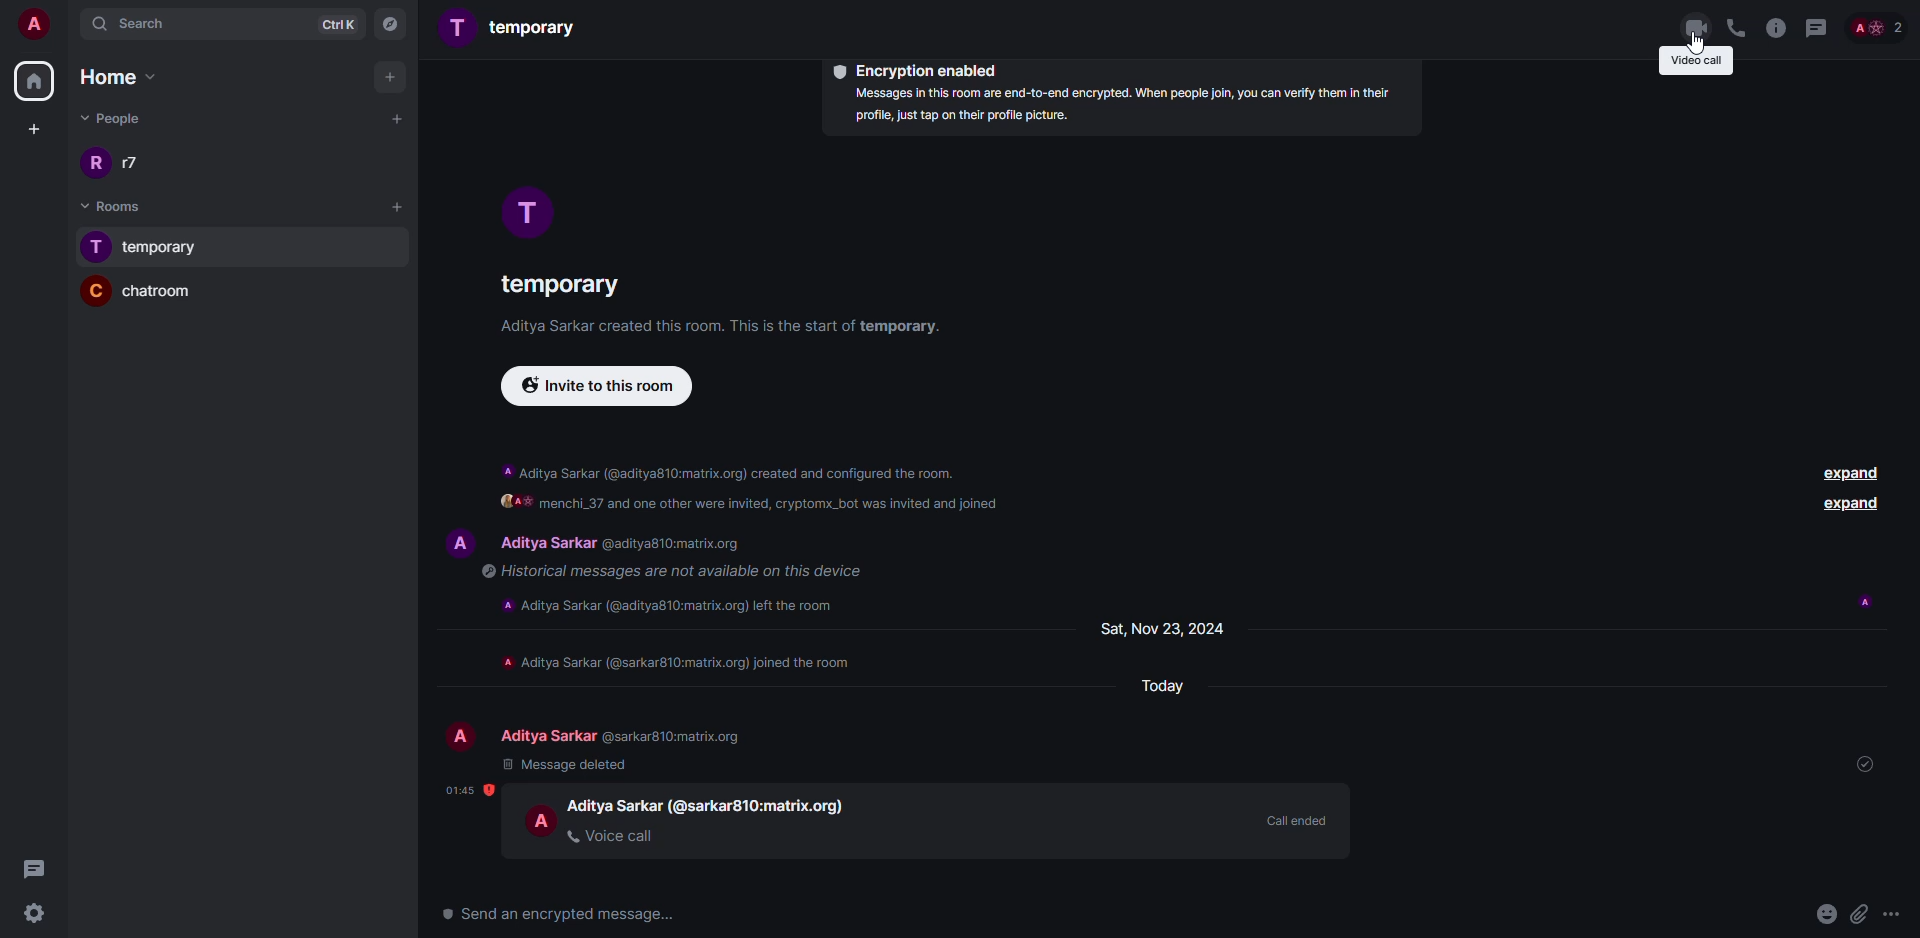 The image size is (1920, 938). I want to click on room, so click(166, 249).